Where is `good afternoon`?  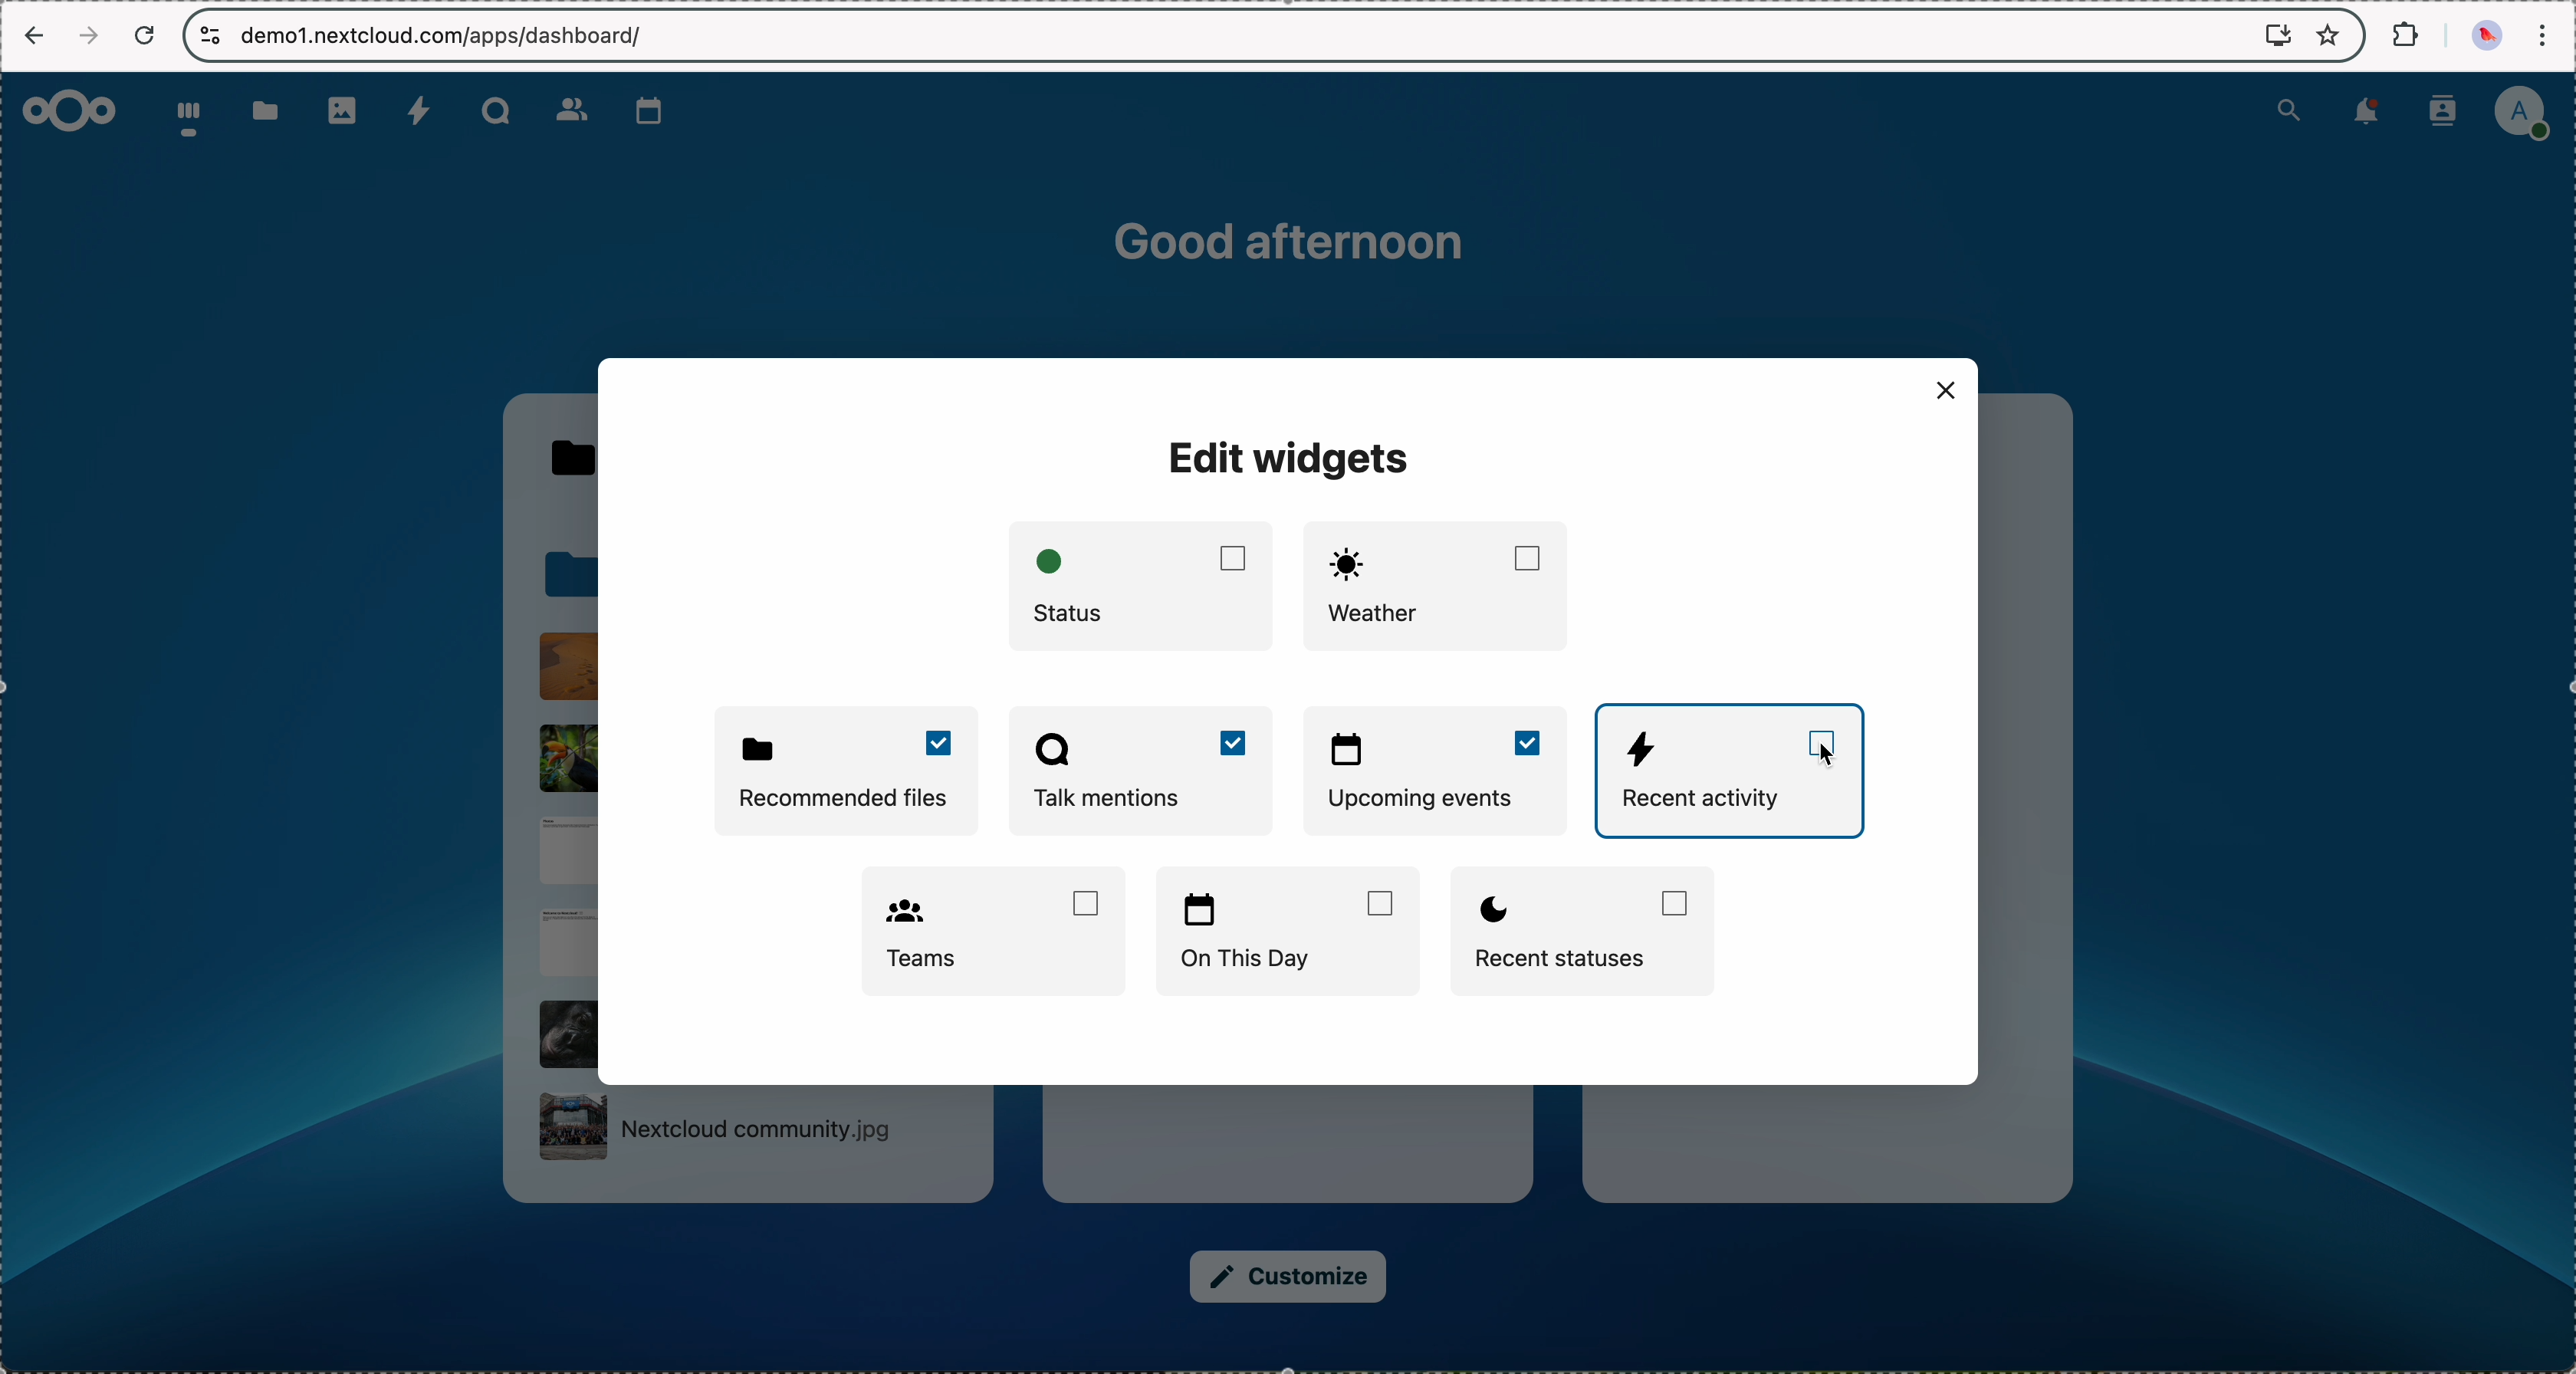 good afternoon is located at coordinates (1296, 240).